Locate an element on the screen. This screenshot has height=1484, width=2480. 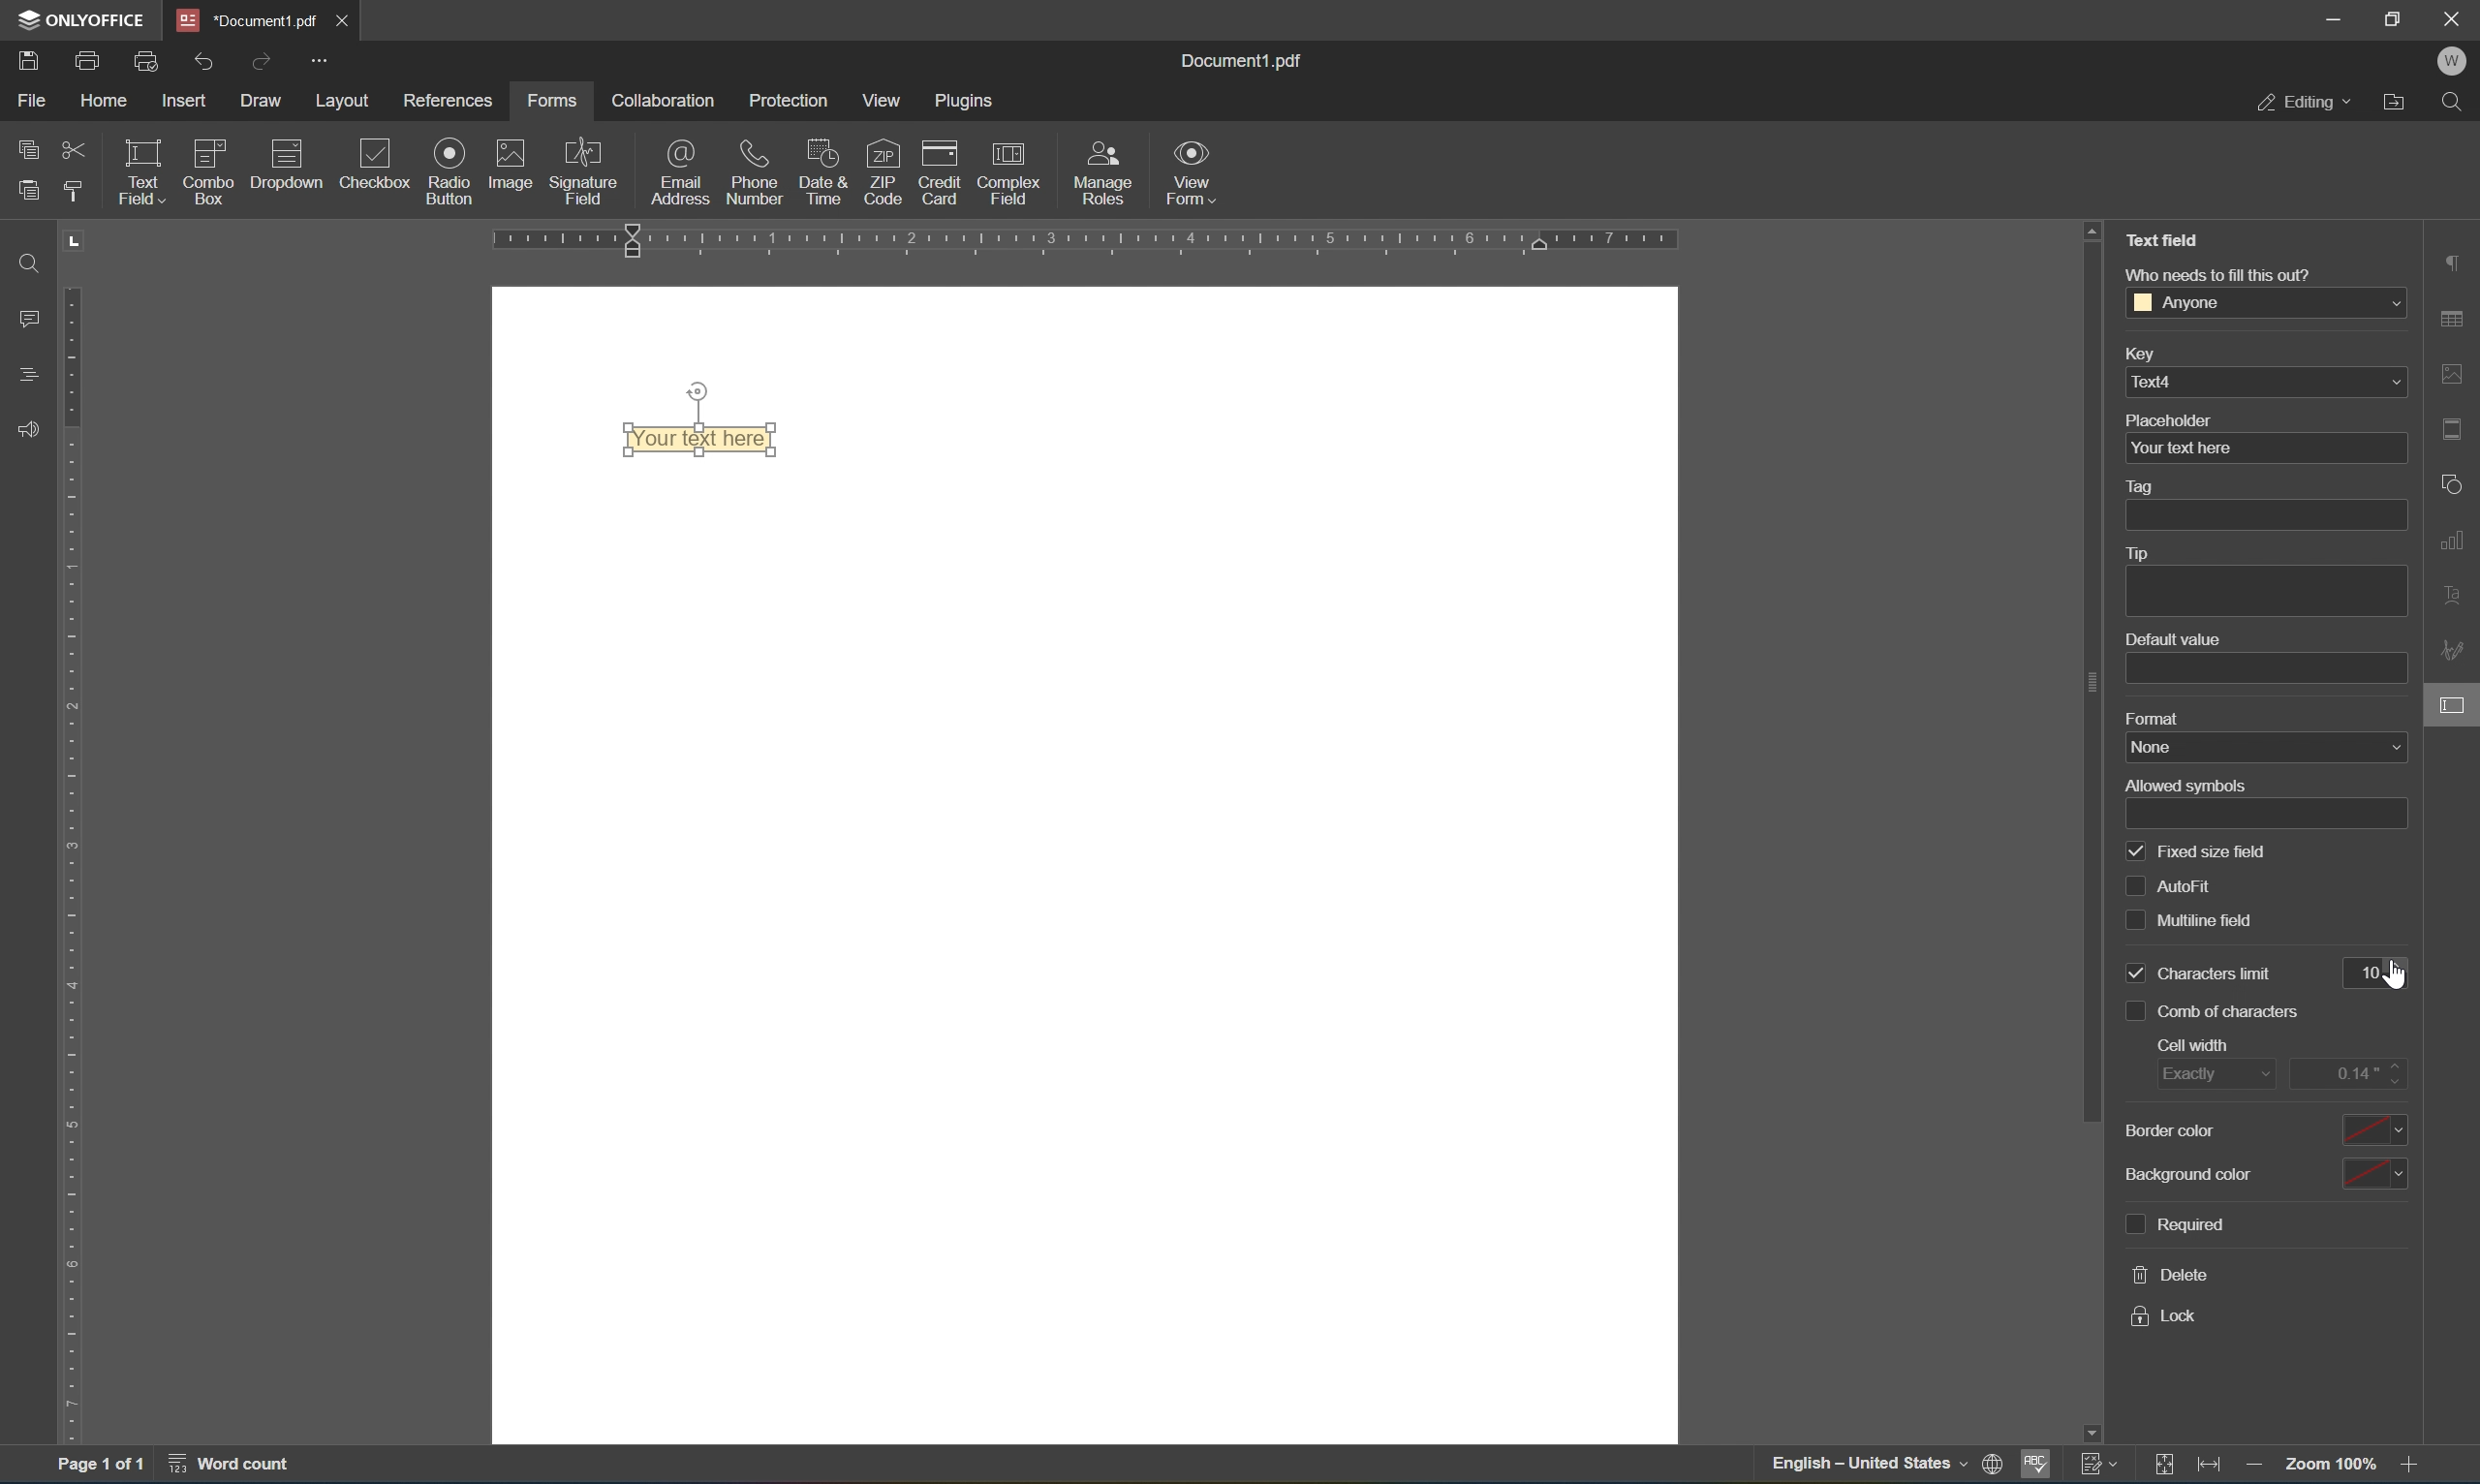
background color is located at coordinates (2263, 1173).